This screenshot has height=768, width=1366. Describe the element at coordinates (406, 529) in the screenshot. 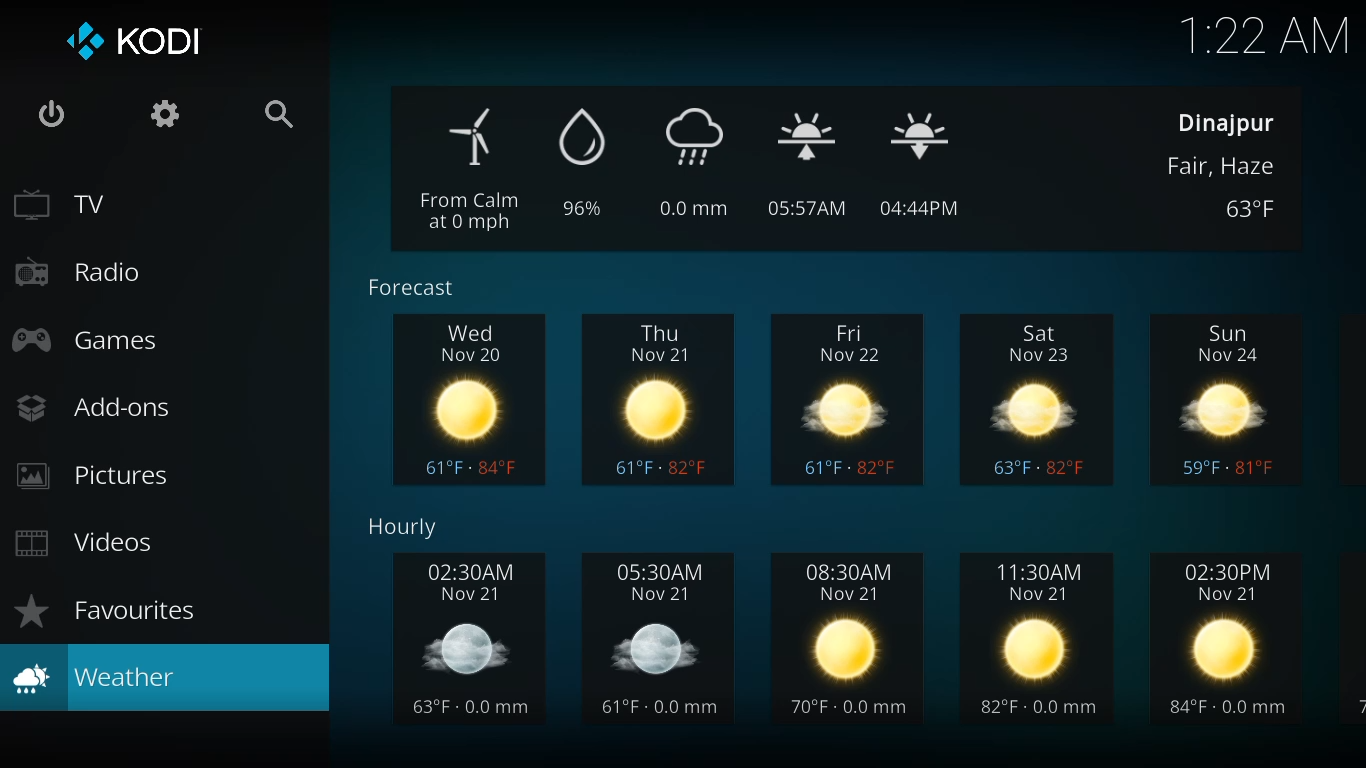

I see `hourly` at that location.